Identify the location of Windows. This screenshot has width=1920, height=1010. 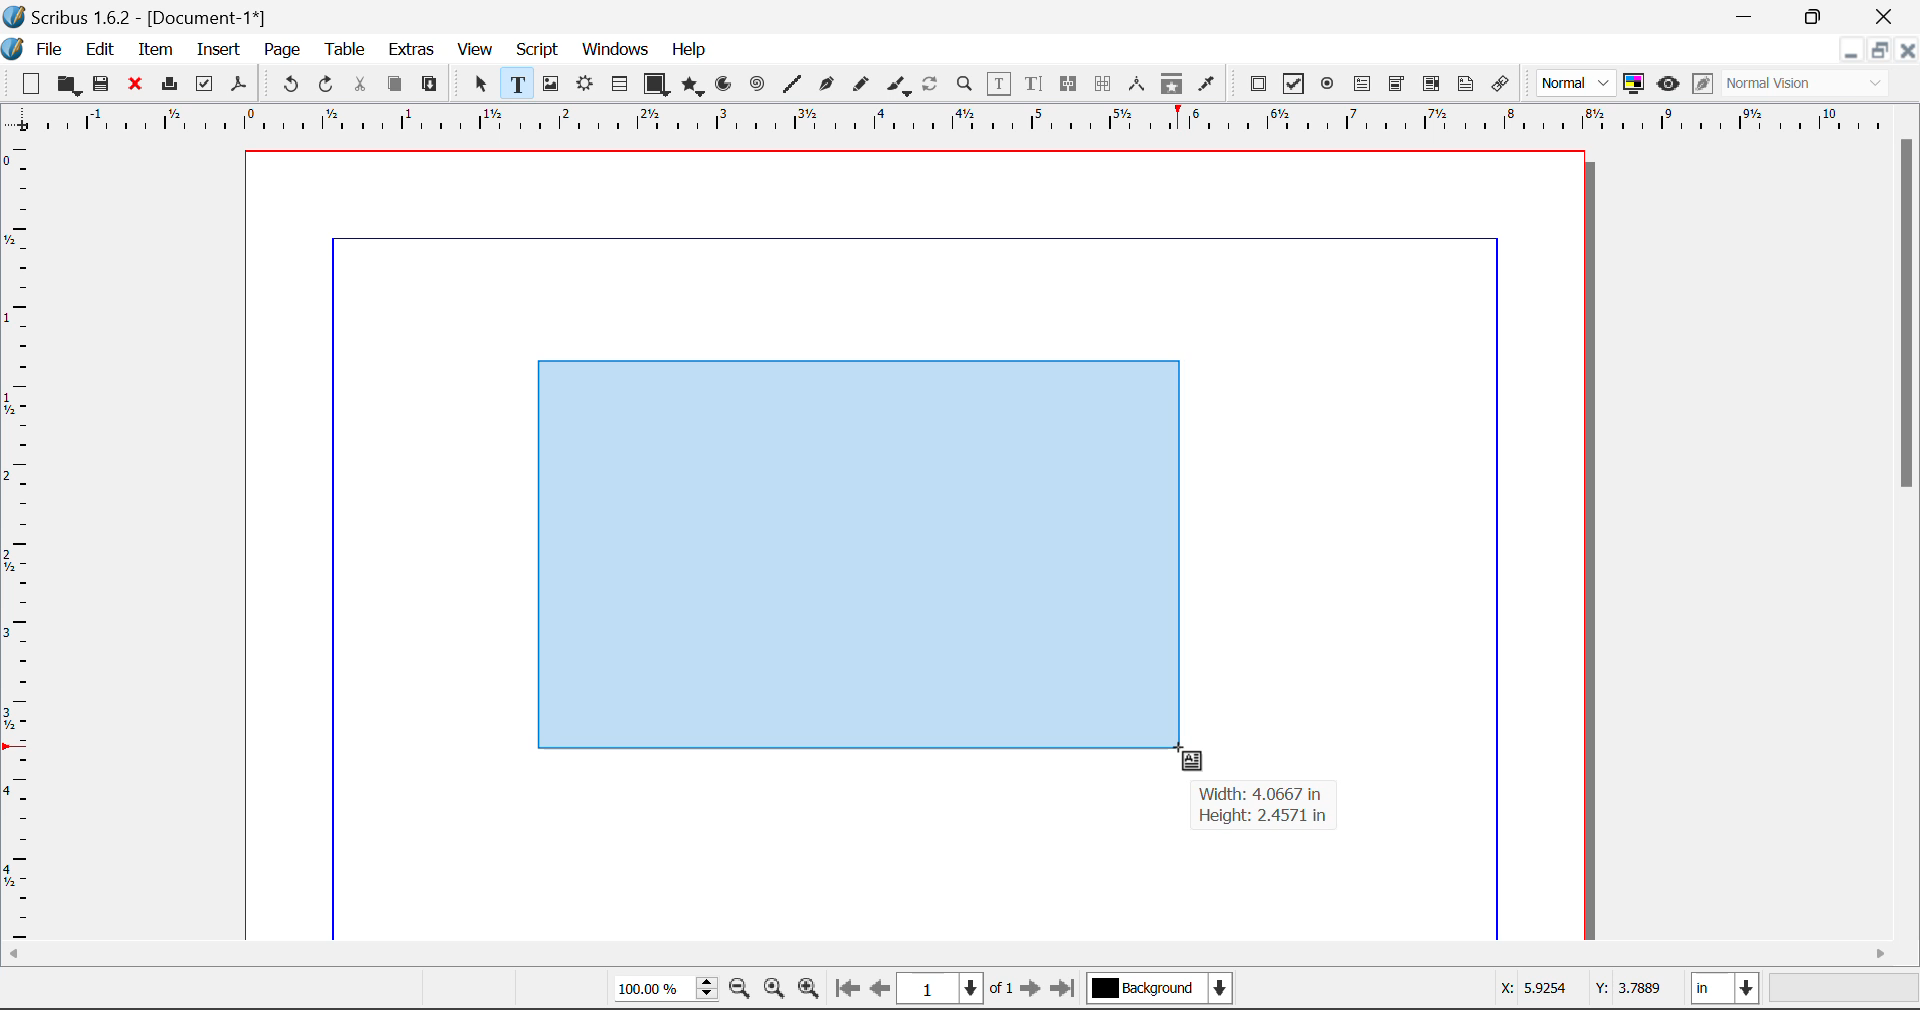
(614, 51).